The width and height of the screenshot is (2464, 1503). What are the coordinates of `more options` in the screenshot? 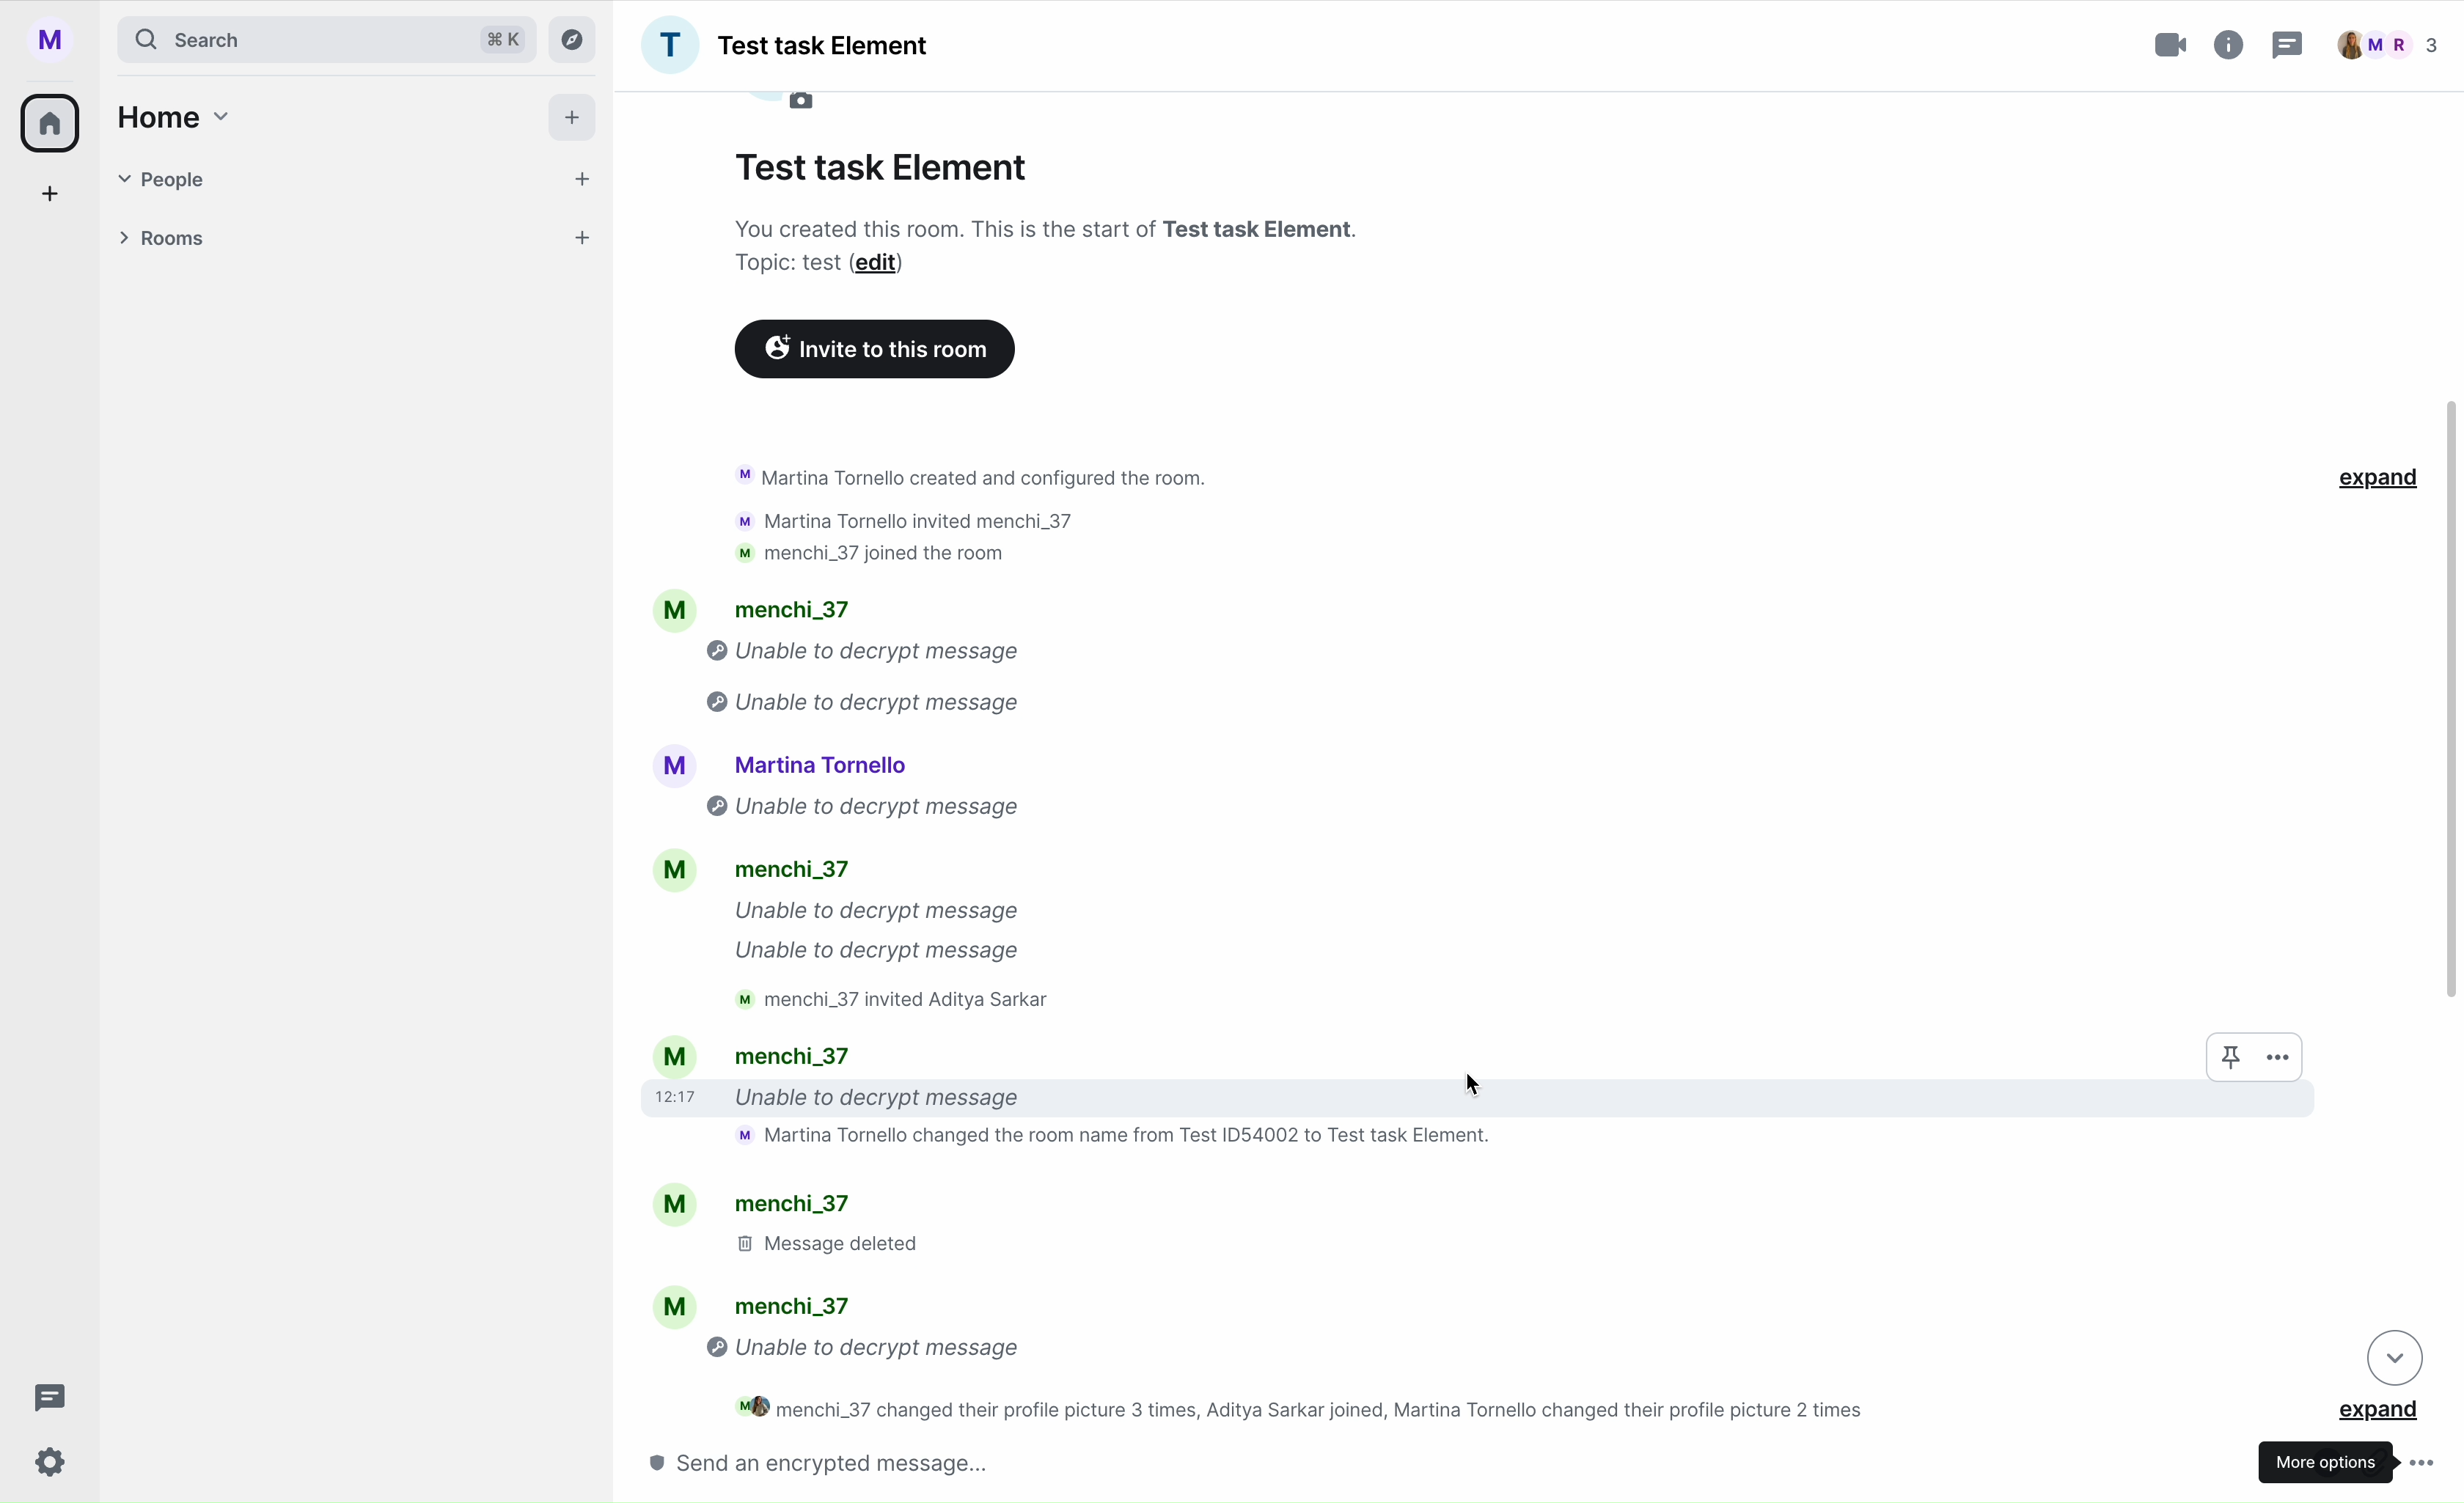 It's located at (2351, 1458).